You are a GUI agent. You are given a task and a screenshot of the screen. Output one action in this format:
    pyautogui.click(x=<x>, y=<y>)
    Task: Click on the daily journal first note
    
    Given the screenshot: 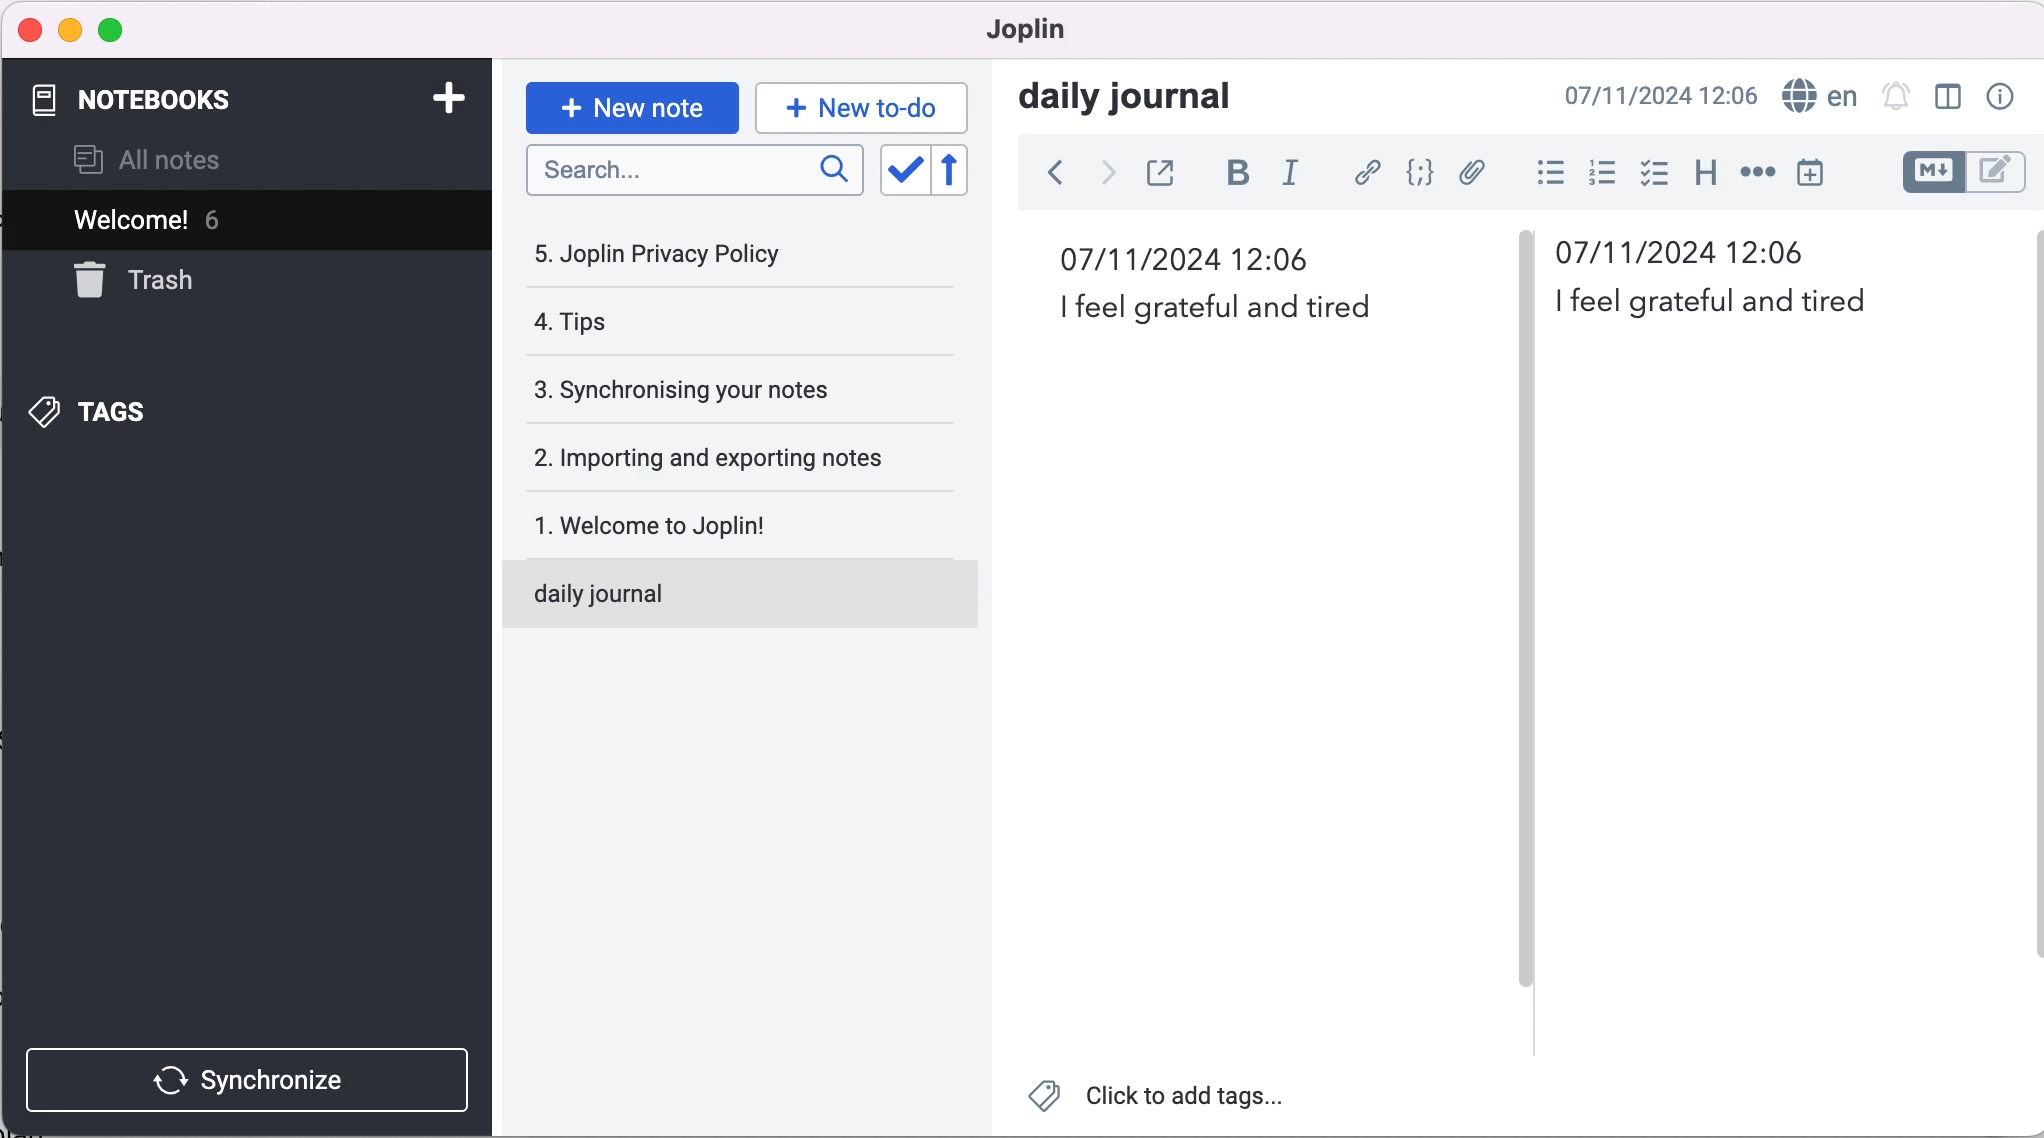 What is the action you would take?
    pyautogui.click(x=1242, y=306)
    